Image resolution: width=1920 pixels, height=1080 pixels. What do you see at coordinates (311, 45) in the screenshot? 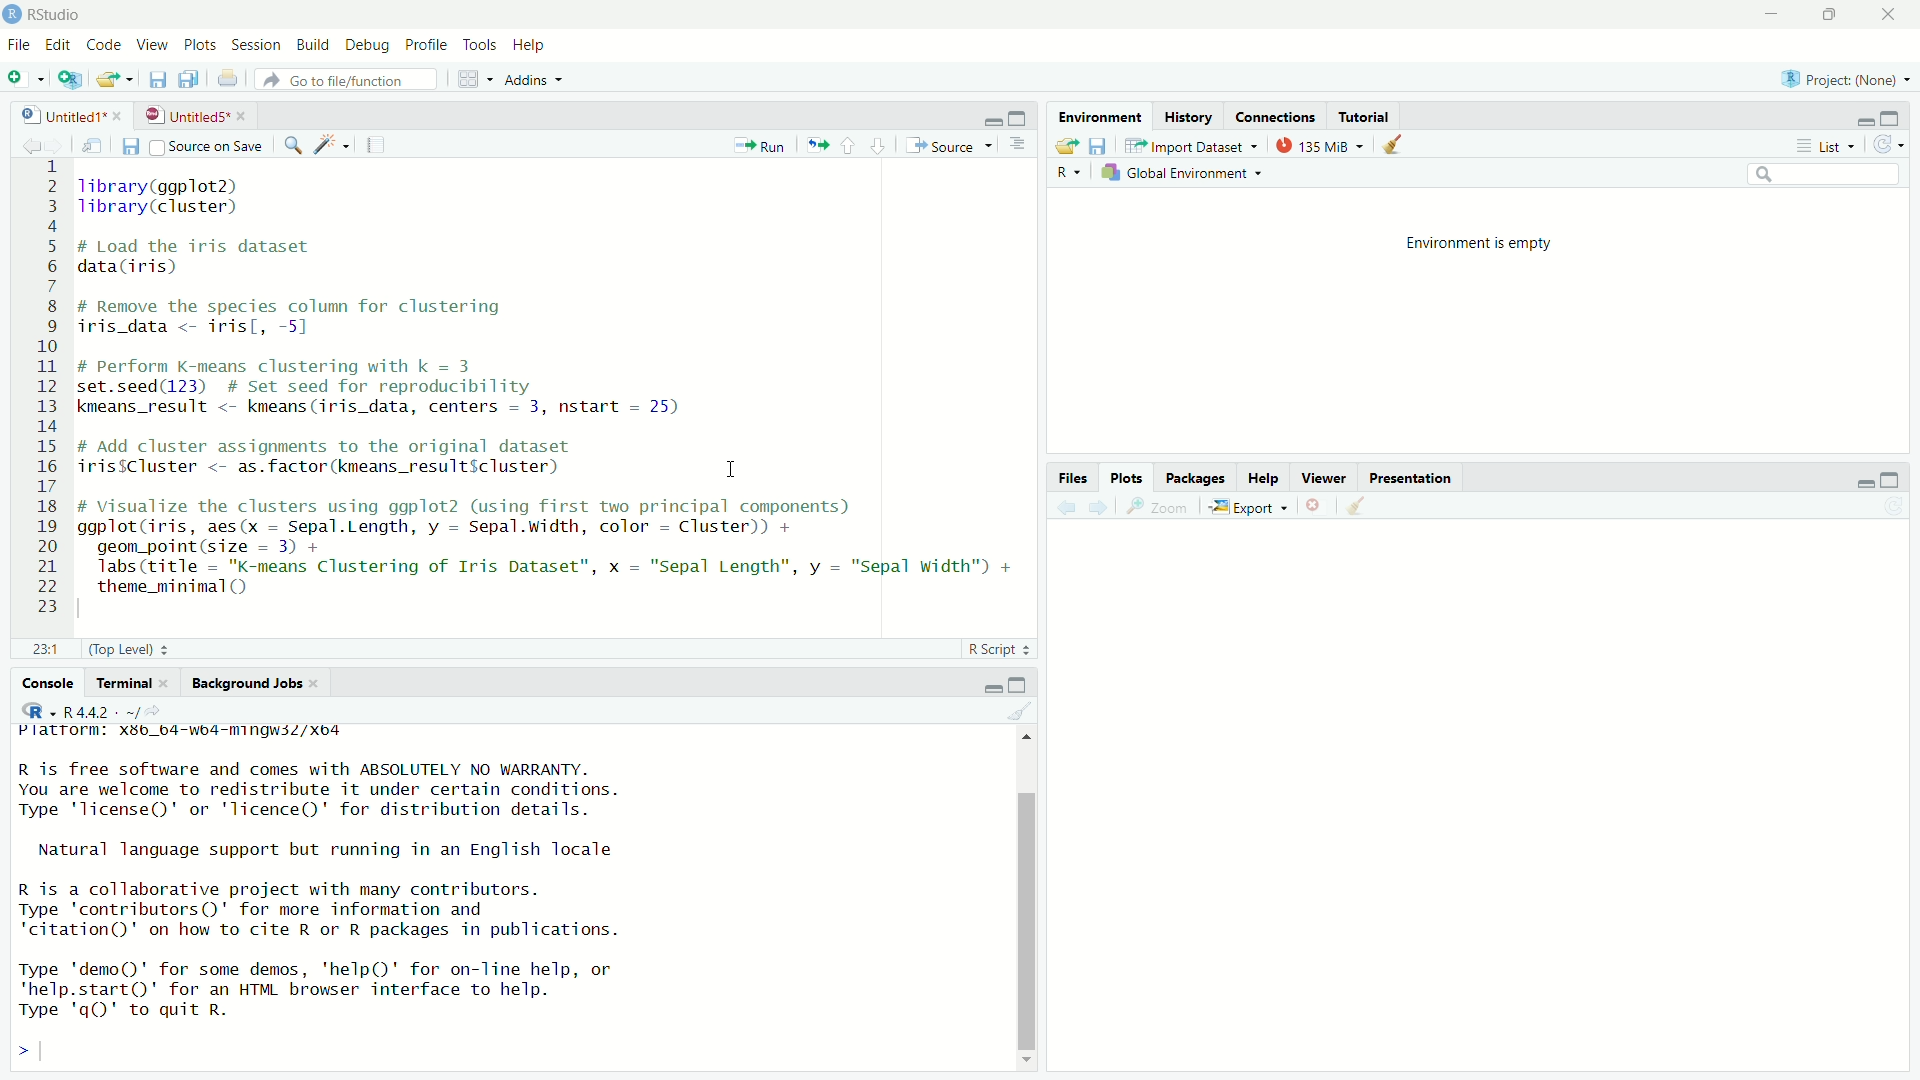
I see `build` at bounding box center [311, 45].